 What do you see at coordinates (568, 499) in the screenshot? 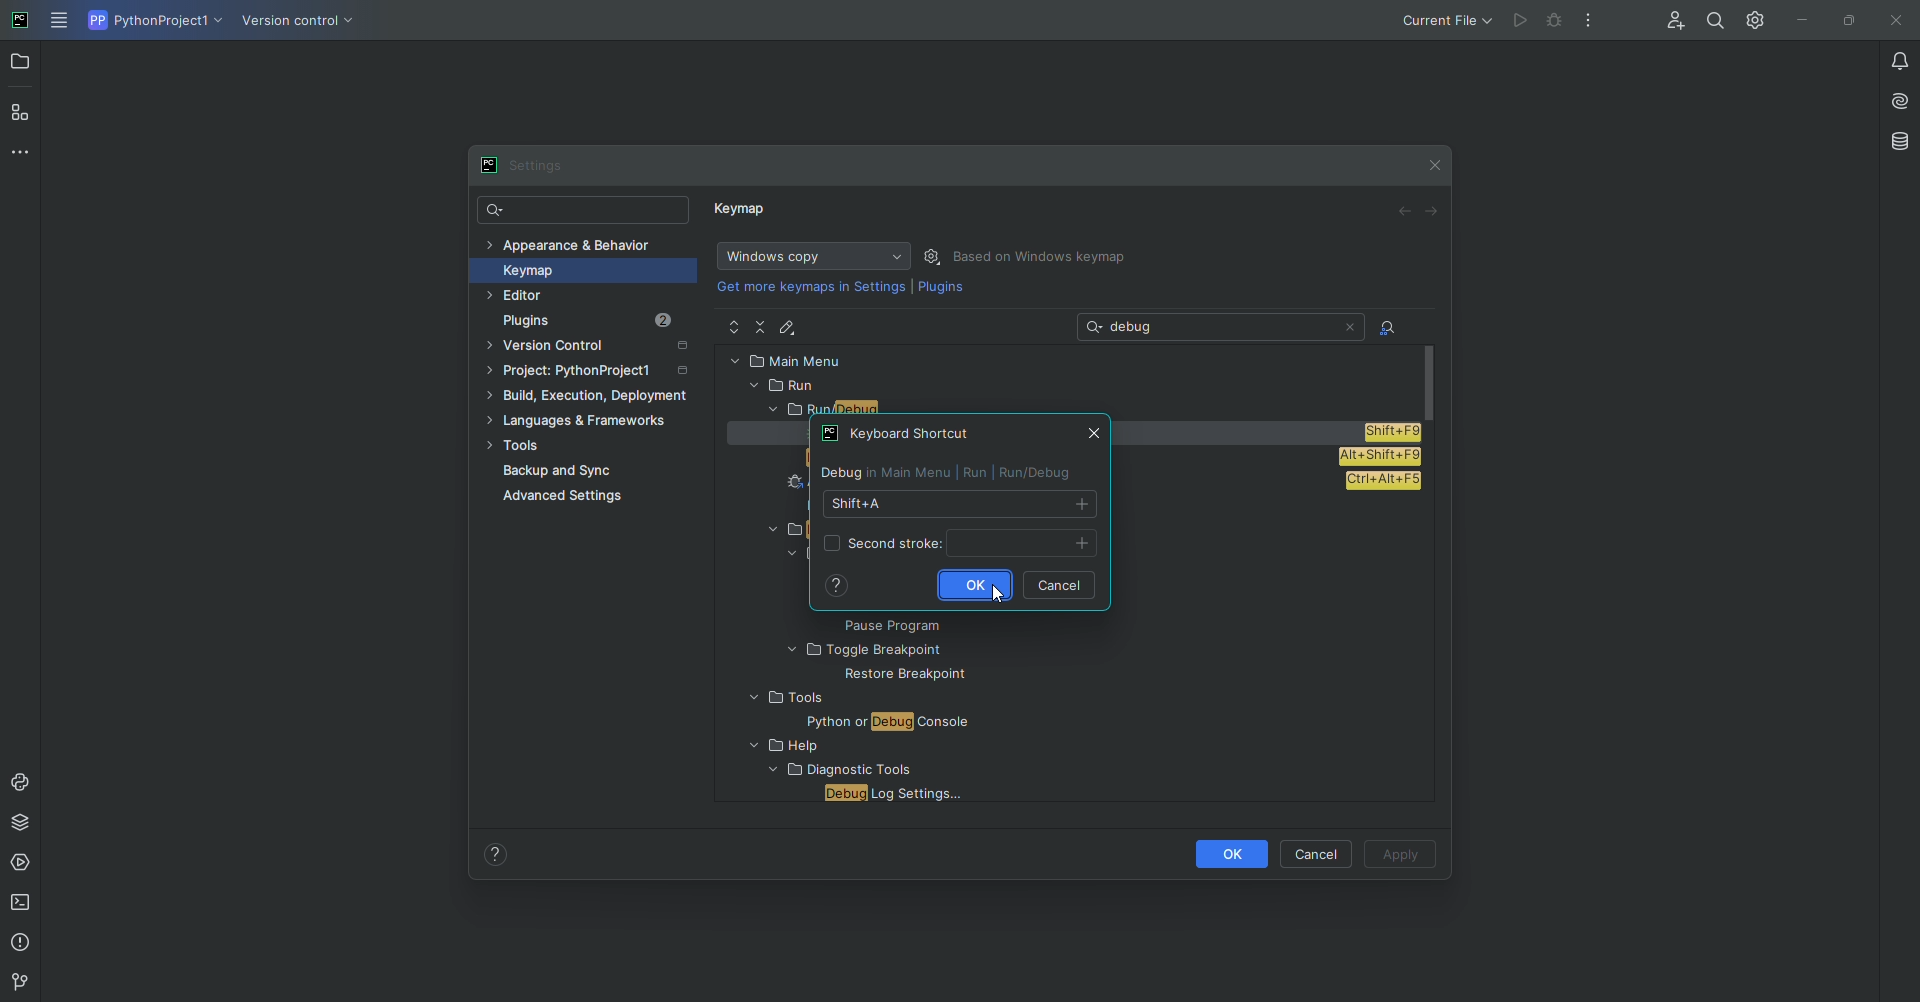
I see `Advanced Settings` at bounding box center [568, 499].